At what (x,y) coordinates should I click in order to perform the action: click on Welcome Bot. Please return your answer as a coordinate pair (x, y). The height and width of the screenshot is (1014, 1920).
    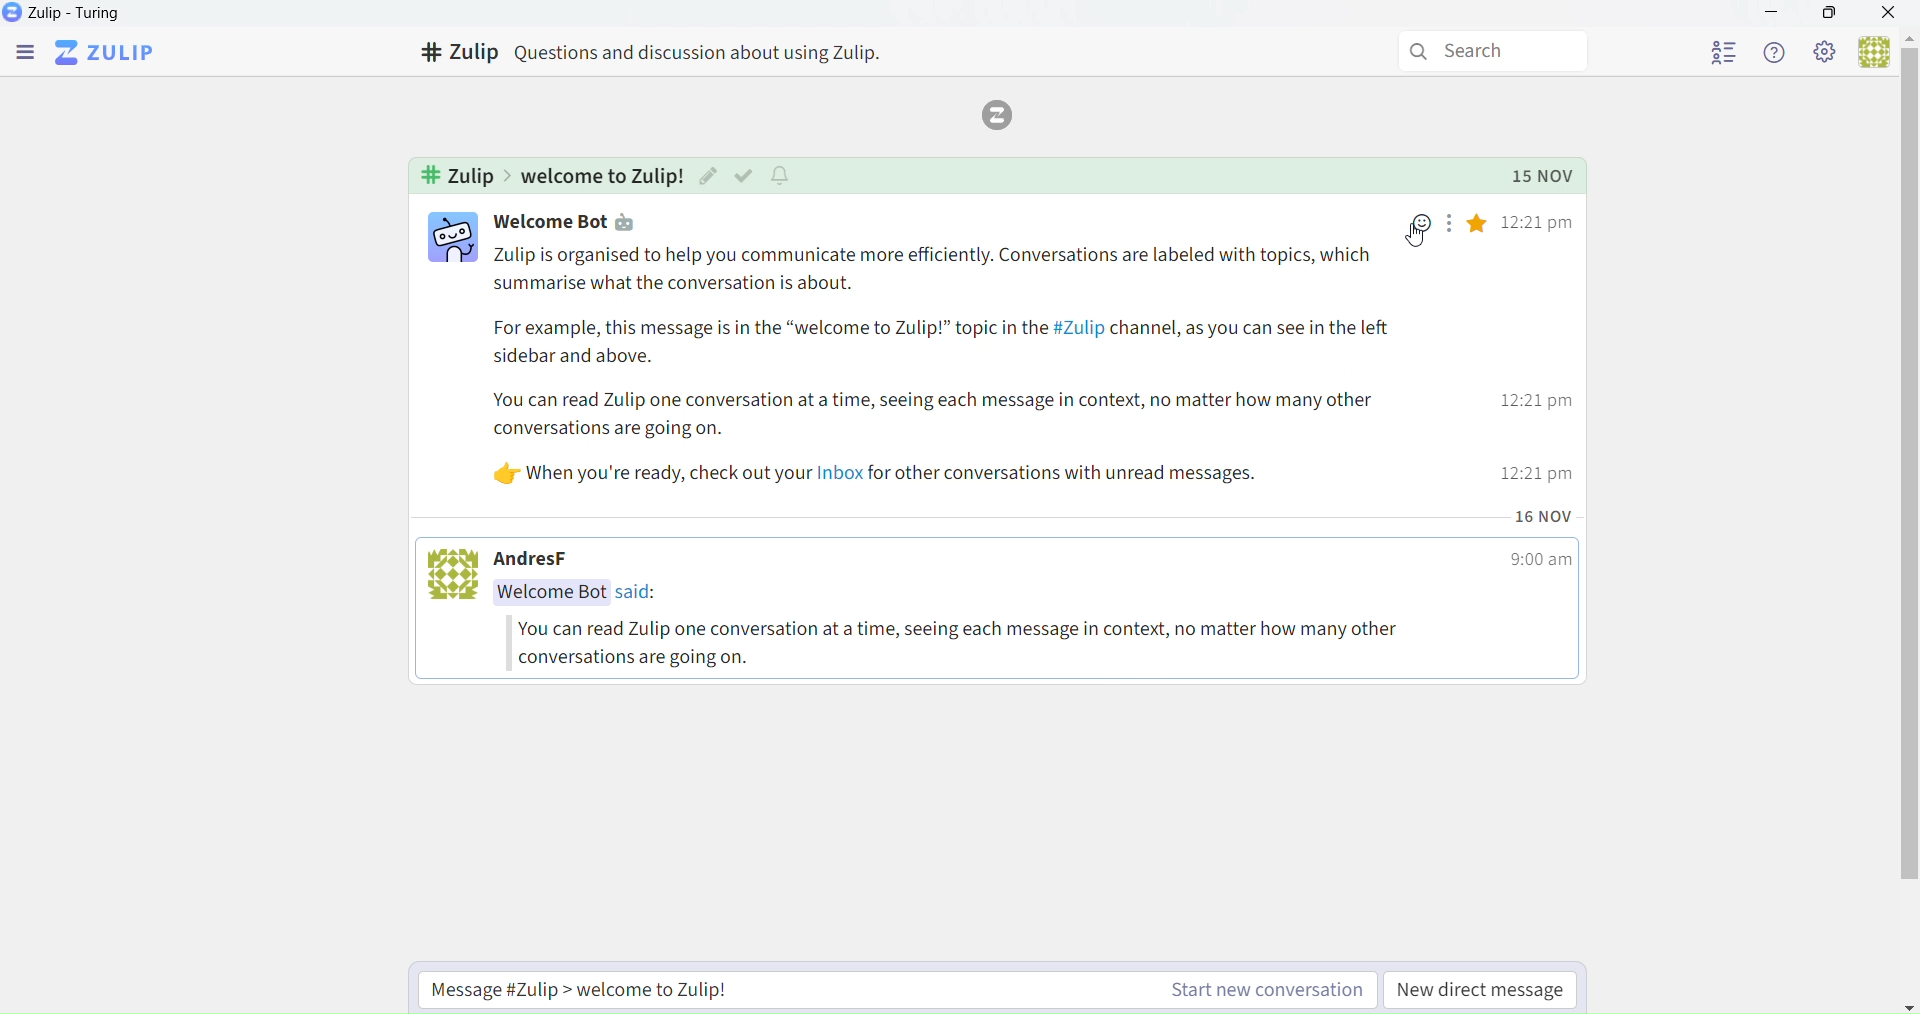
    Looking at the image, I should click on (546, 221).